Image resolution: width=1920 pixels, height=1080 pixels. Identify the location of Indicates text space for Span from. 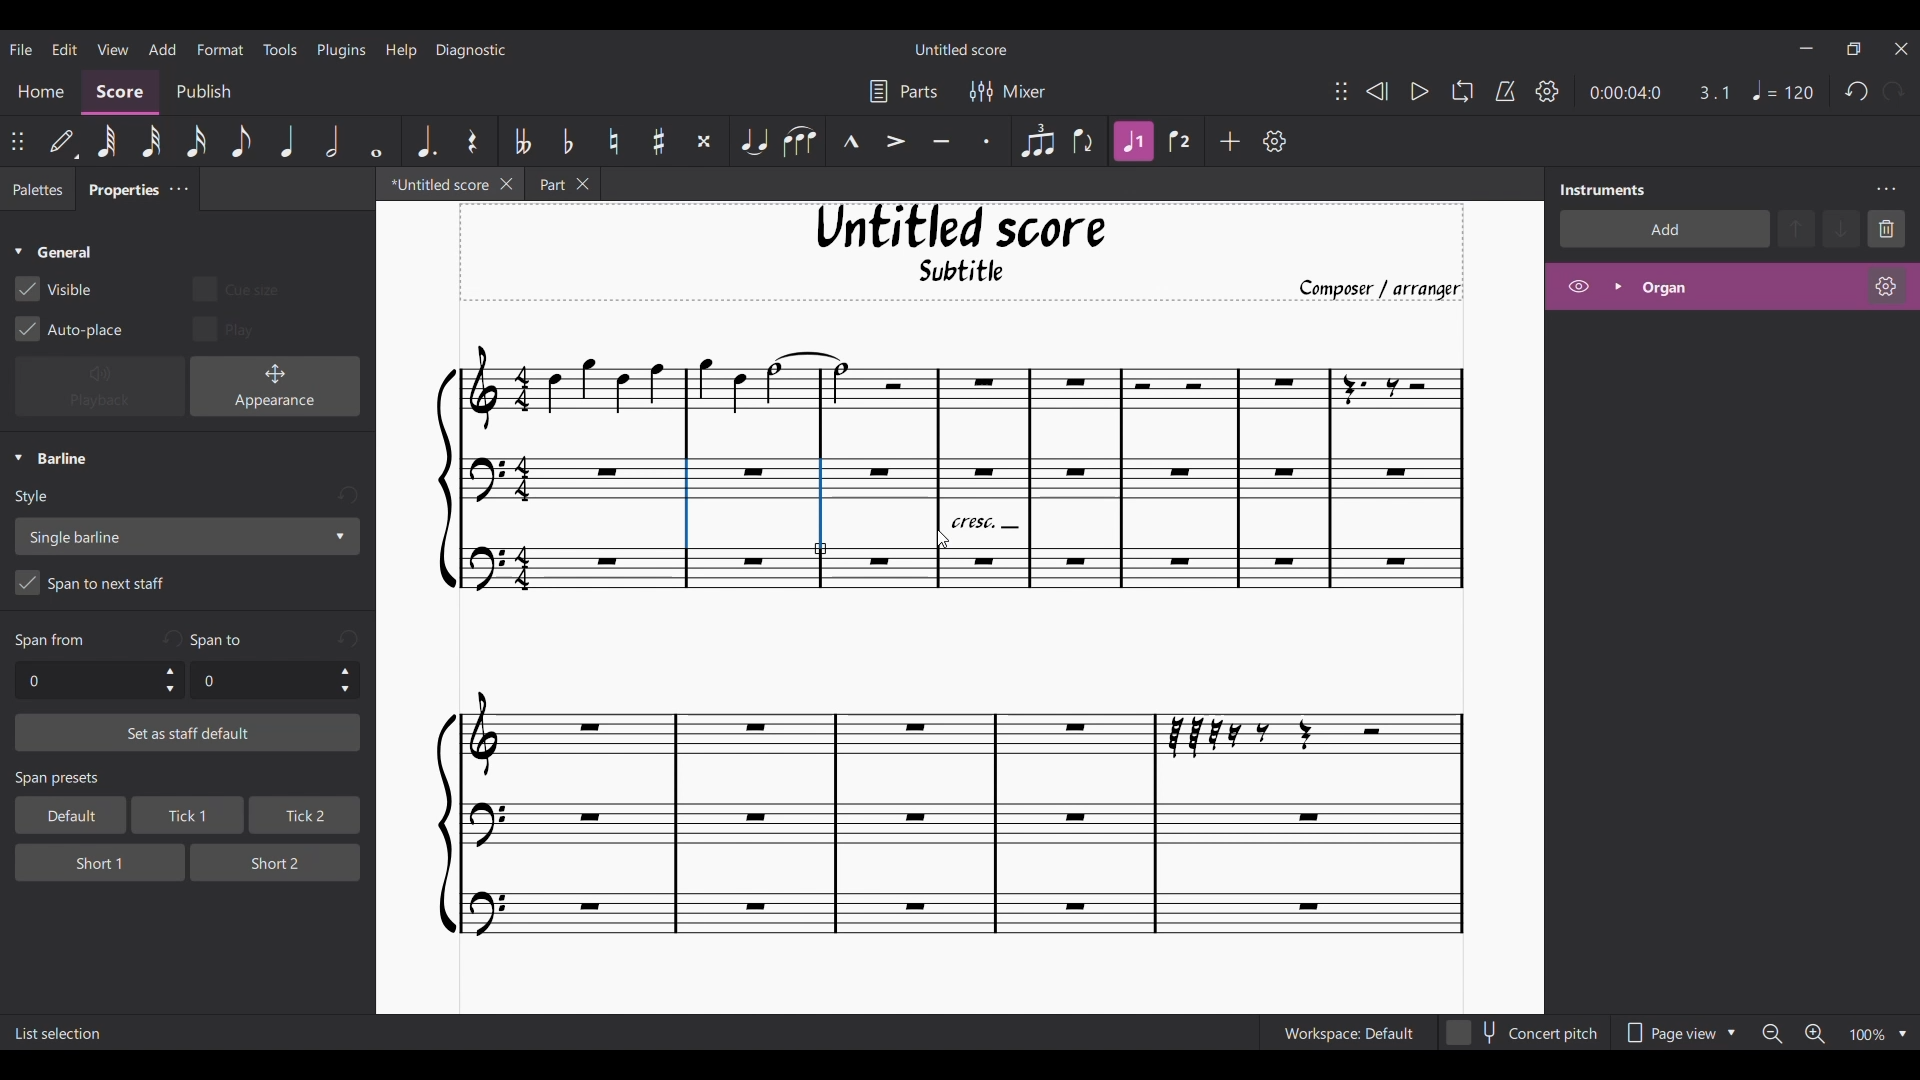
(50, 641).